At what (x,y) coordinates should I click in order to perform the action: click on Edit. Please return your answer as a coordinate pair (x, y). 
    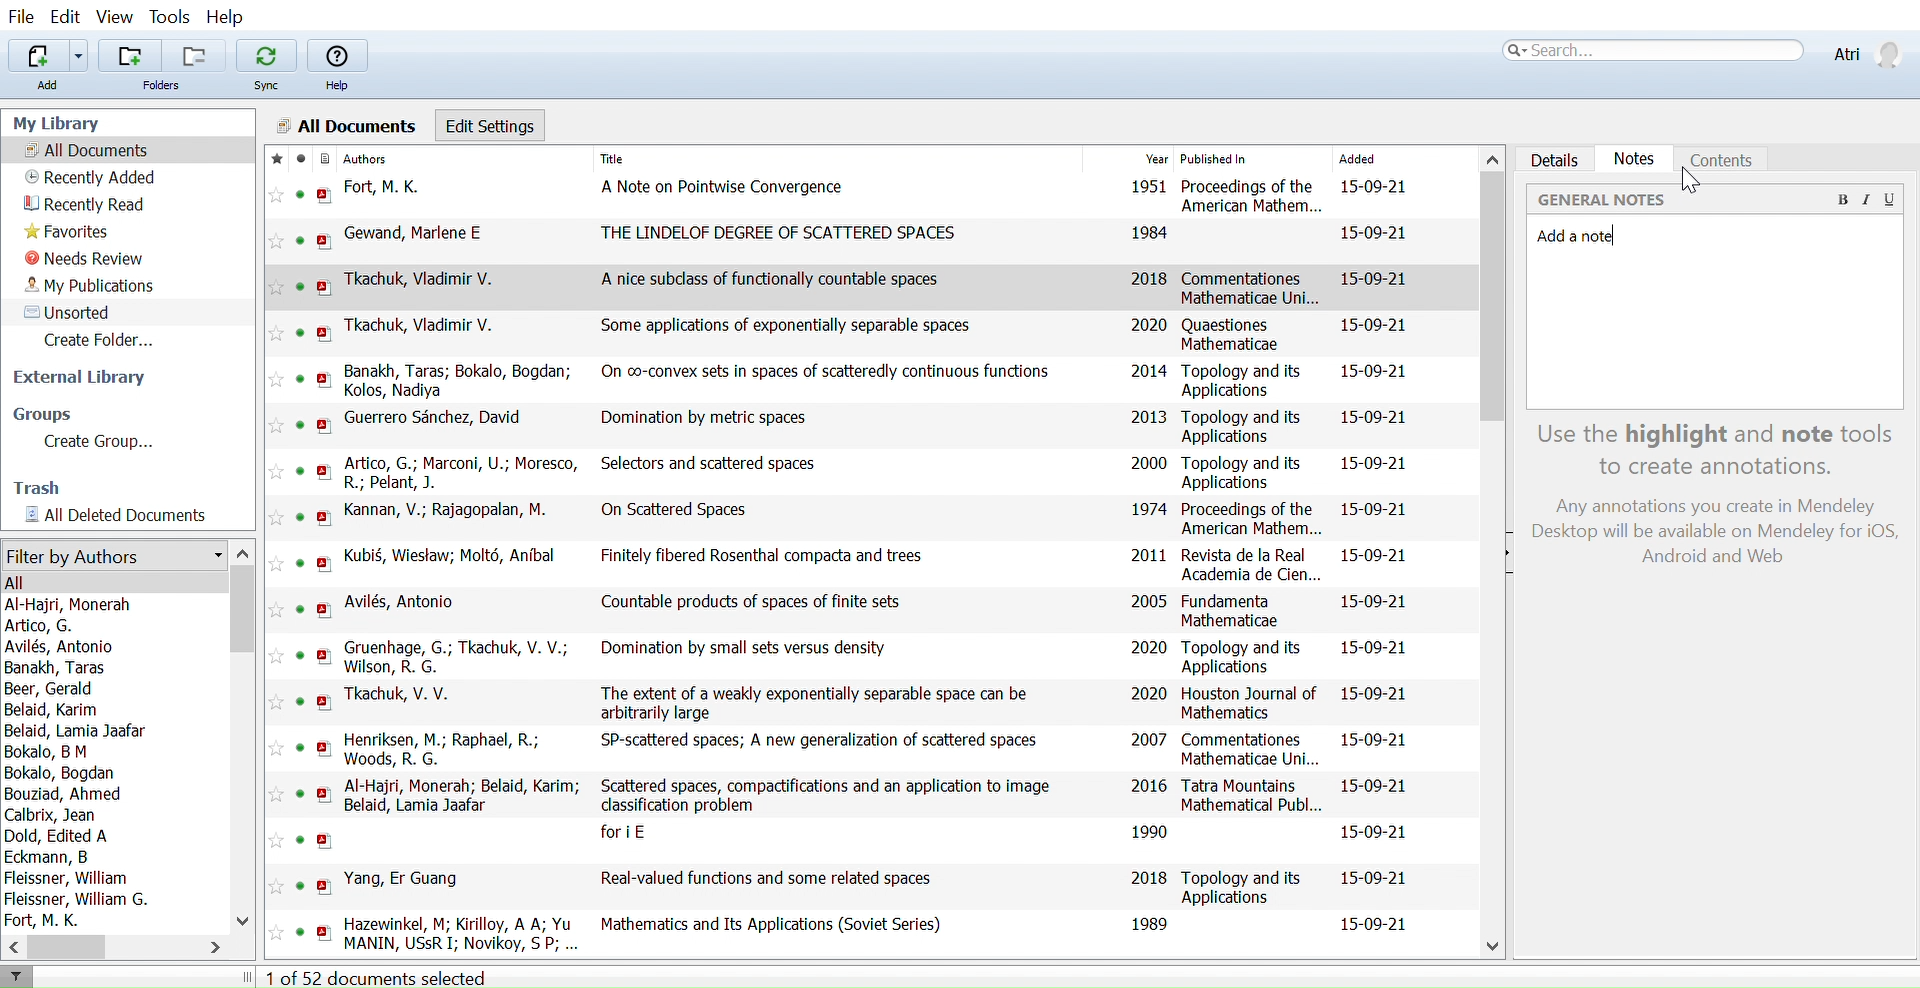
    Looking at the image, I should click on (69, 18).